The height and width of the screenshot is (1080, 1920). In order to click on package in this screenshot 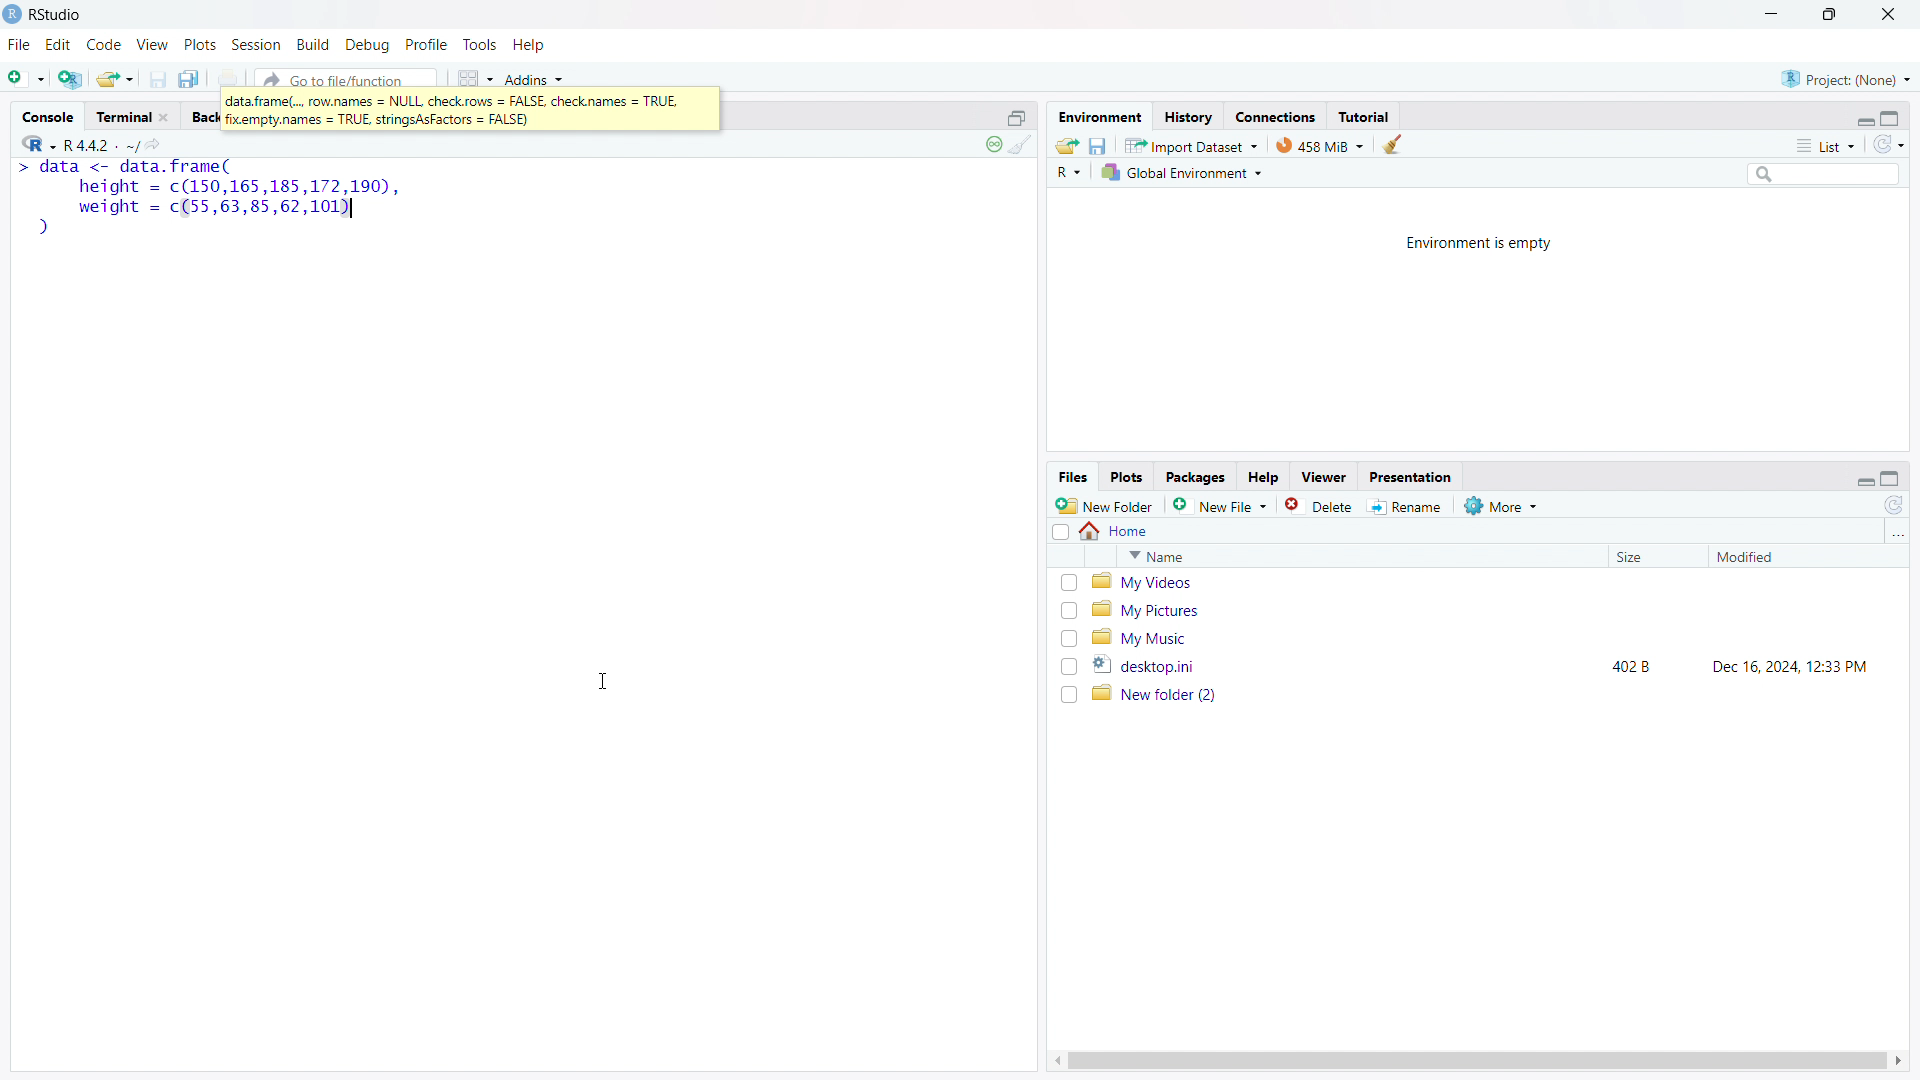, I will do `click(1195, 477)`.